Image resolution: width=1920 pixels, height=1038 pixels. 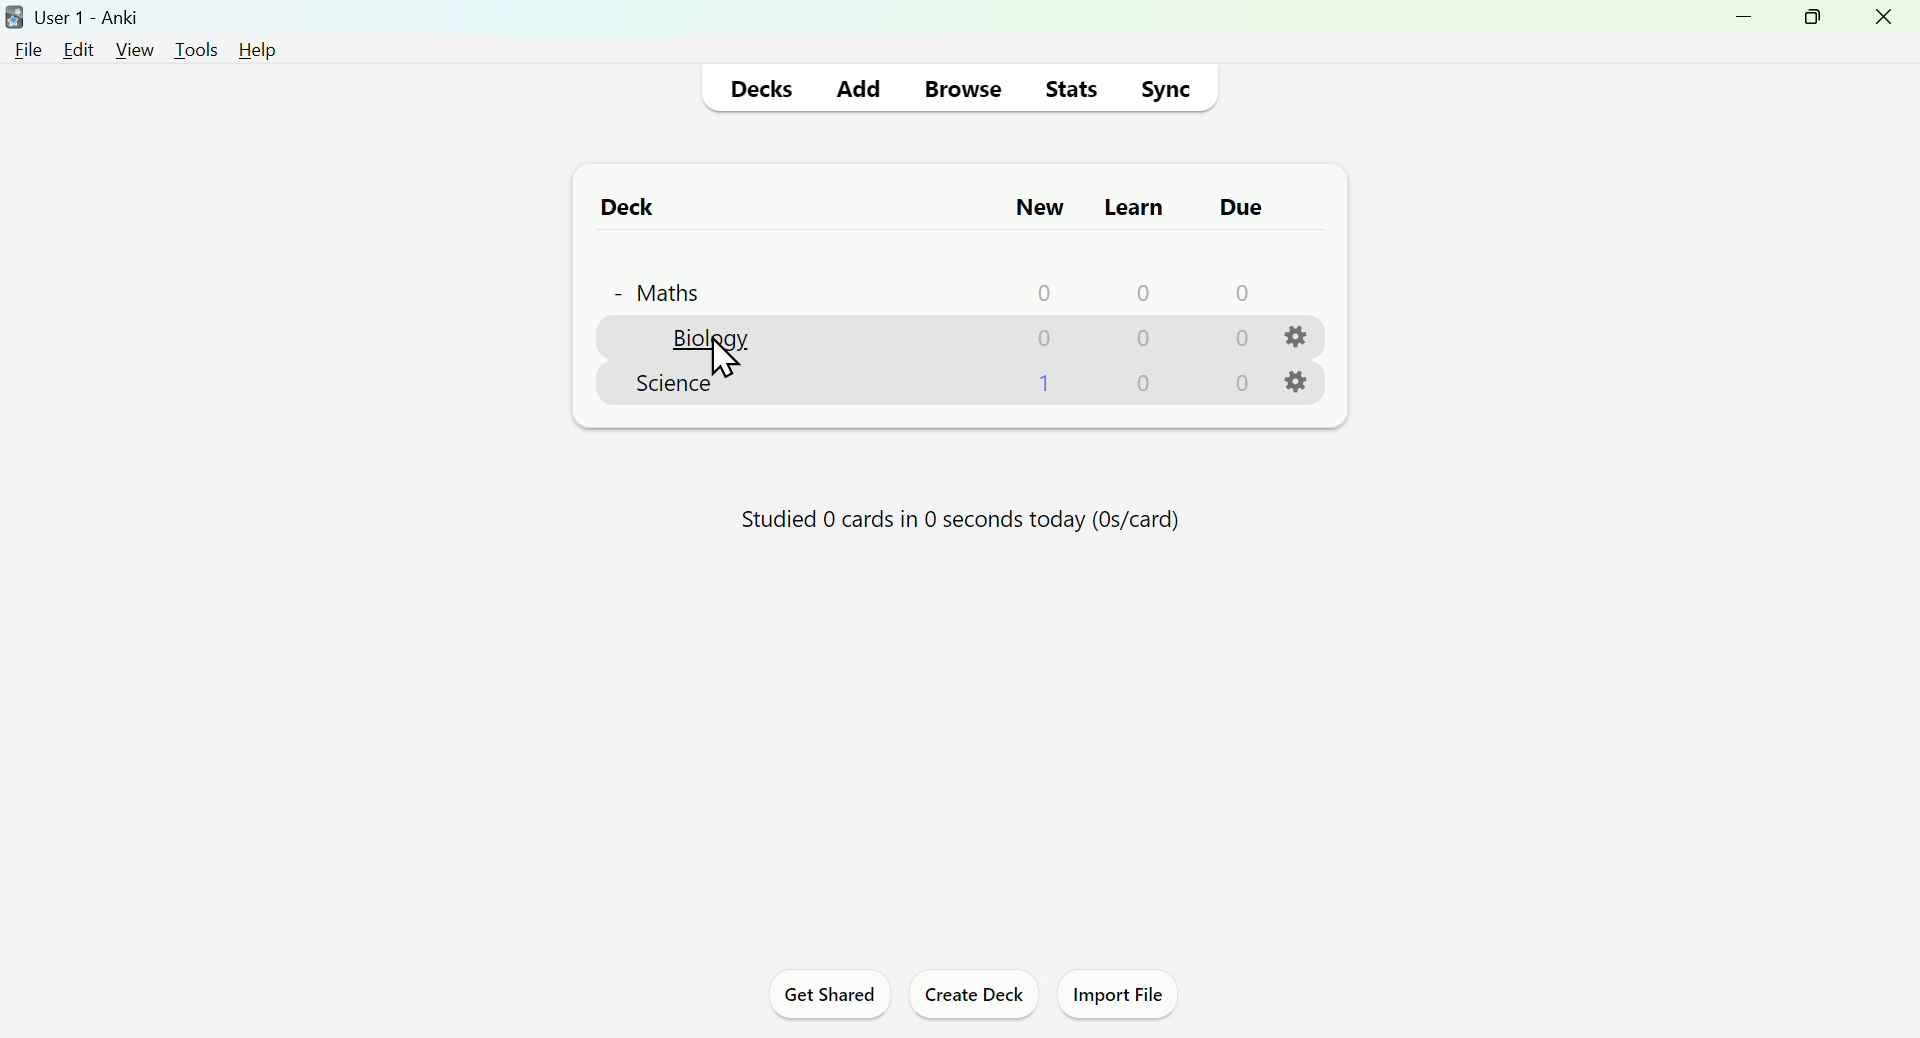 I want to click on settings, so click(x=1299, y=390).